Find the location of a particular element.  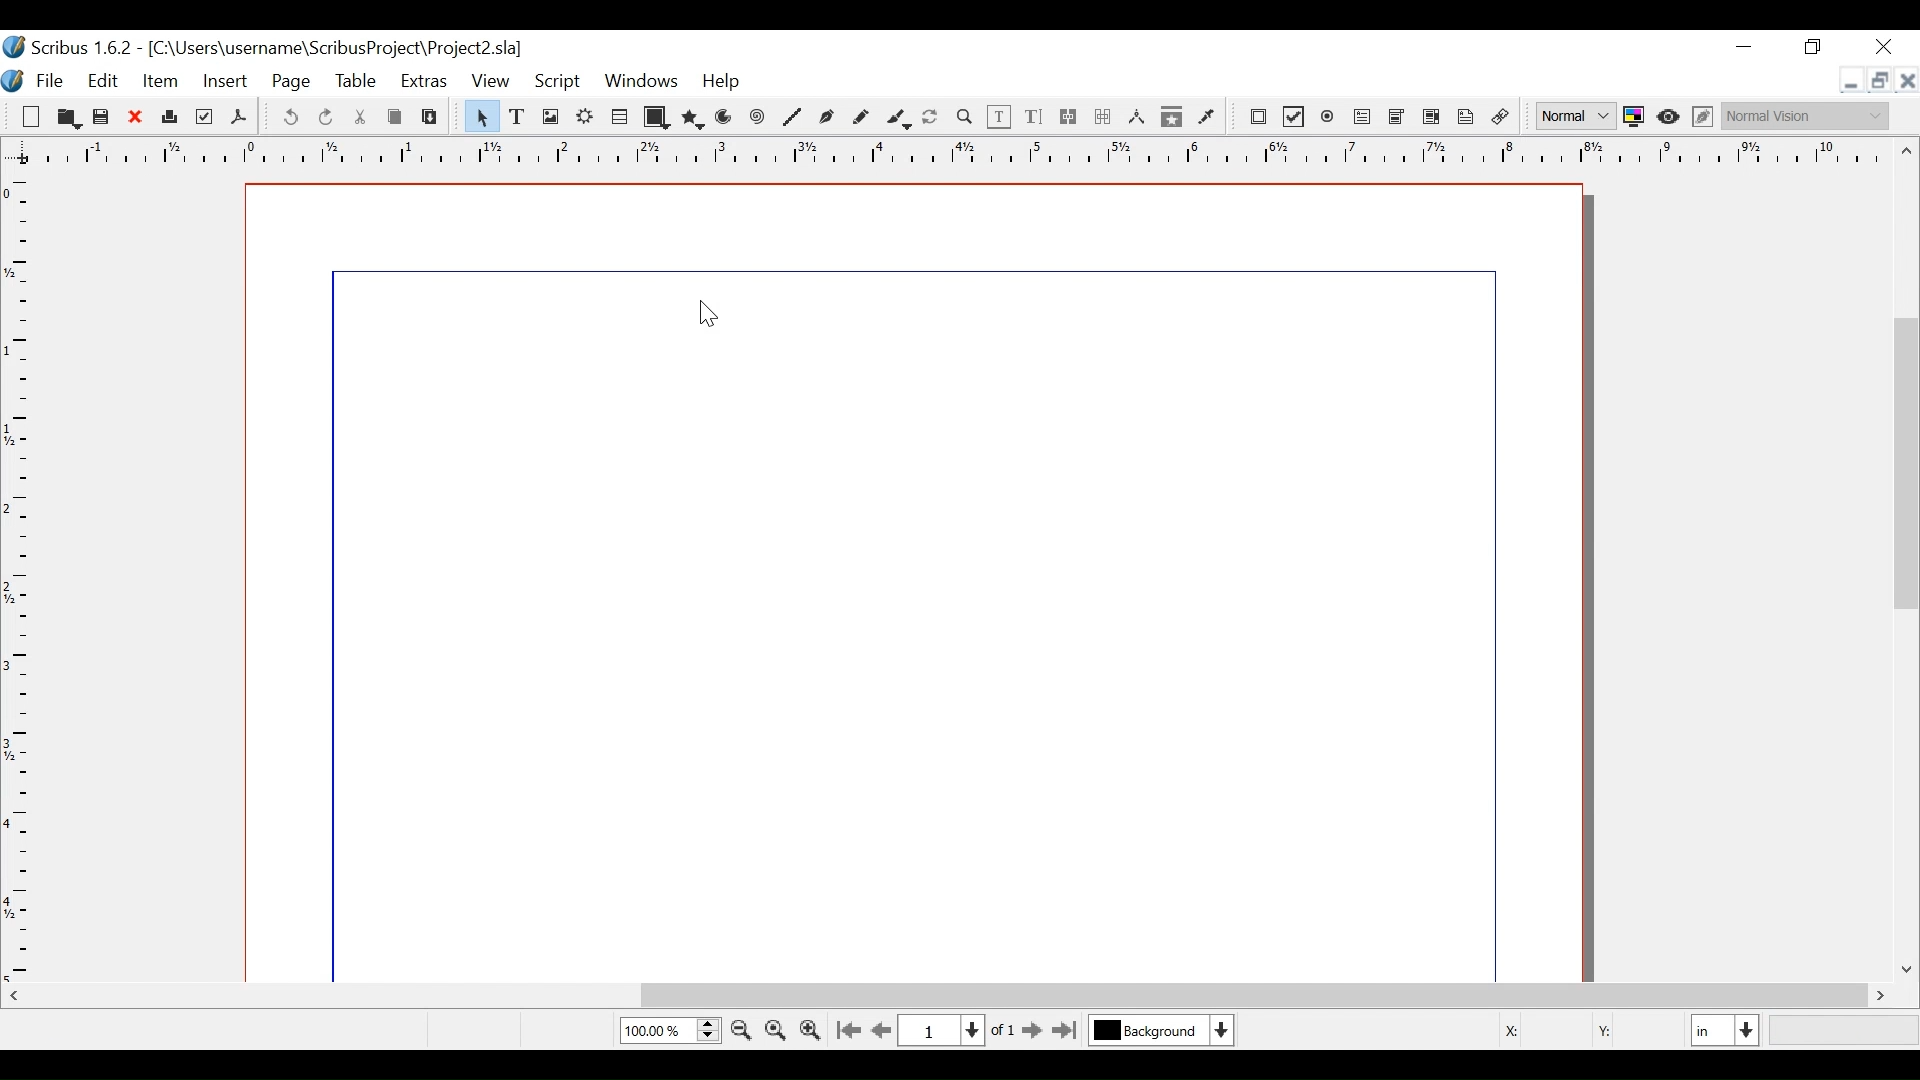

close is located at coordinates (1907, 80).